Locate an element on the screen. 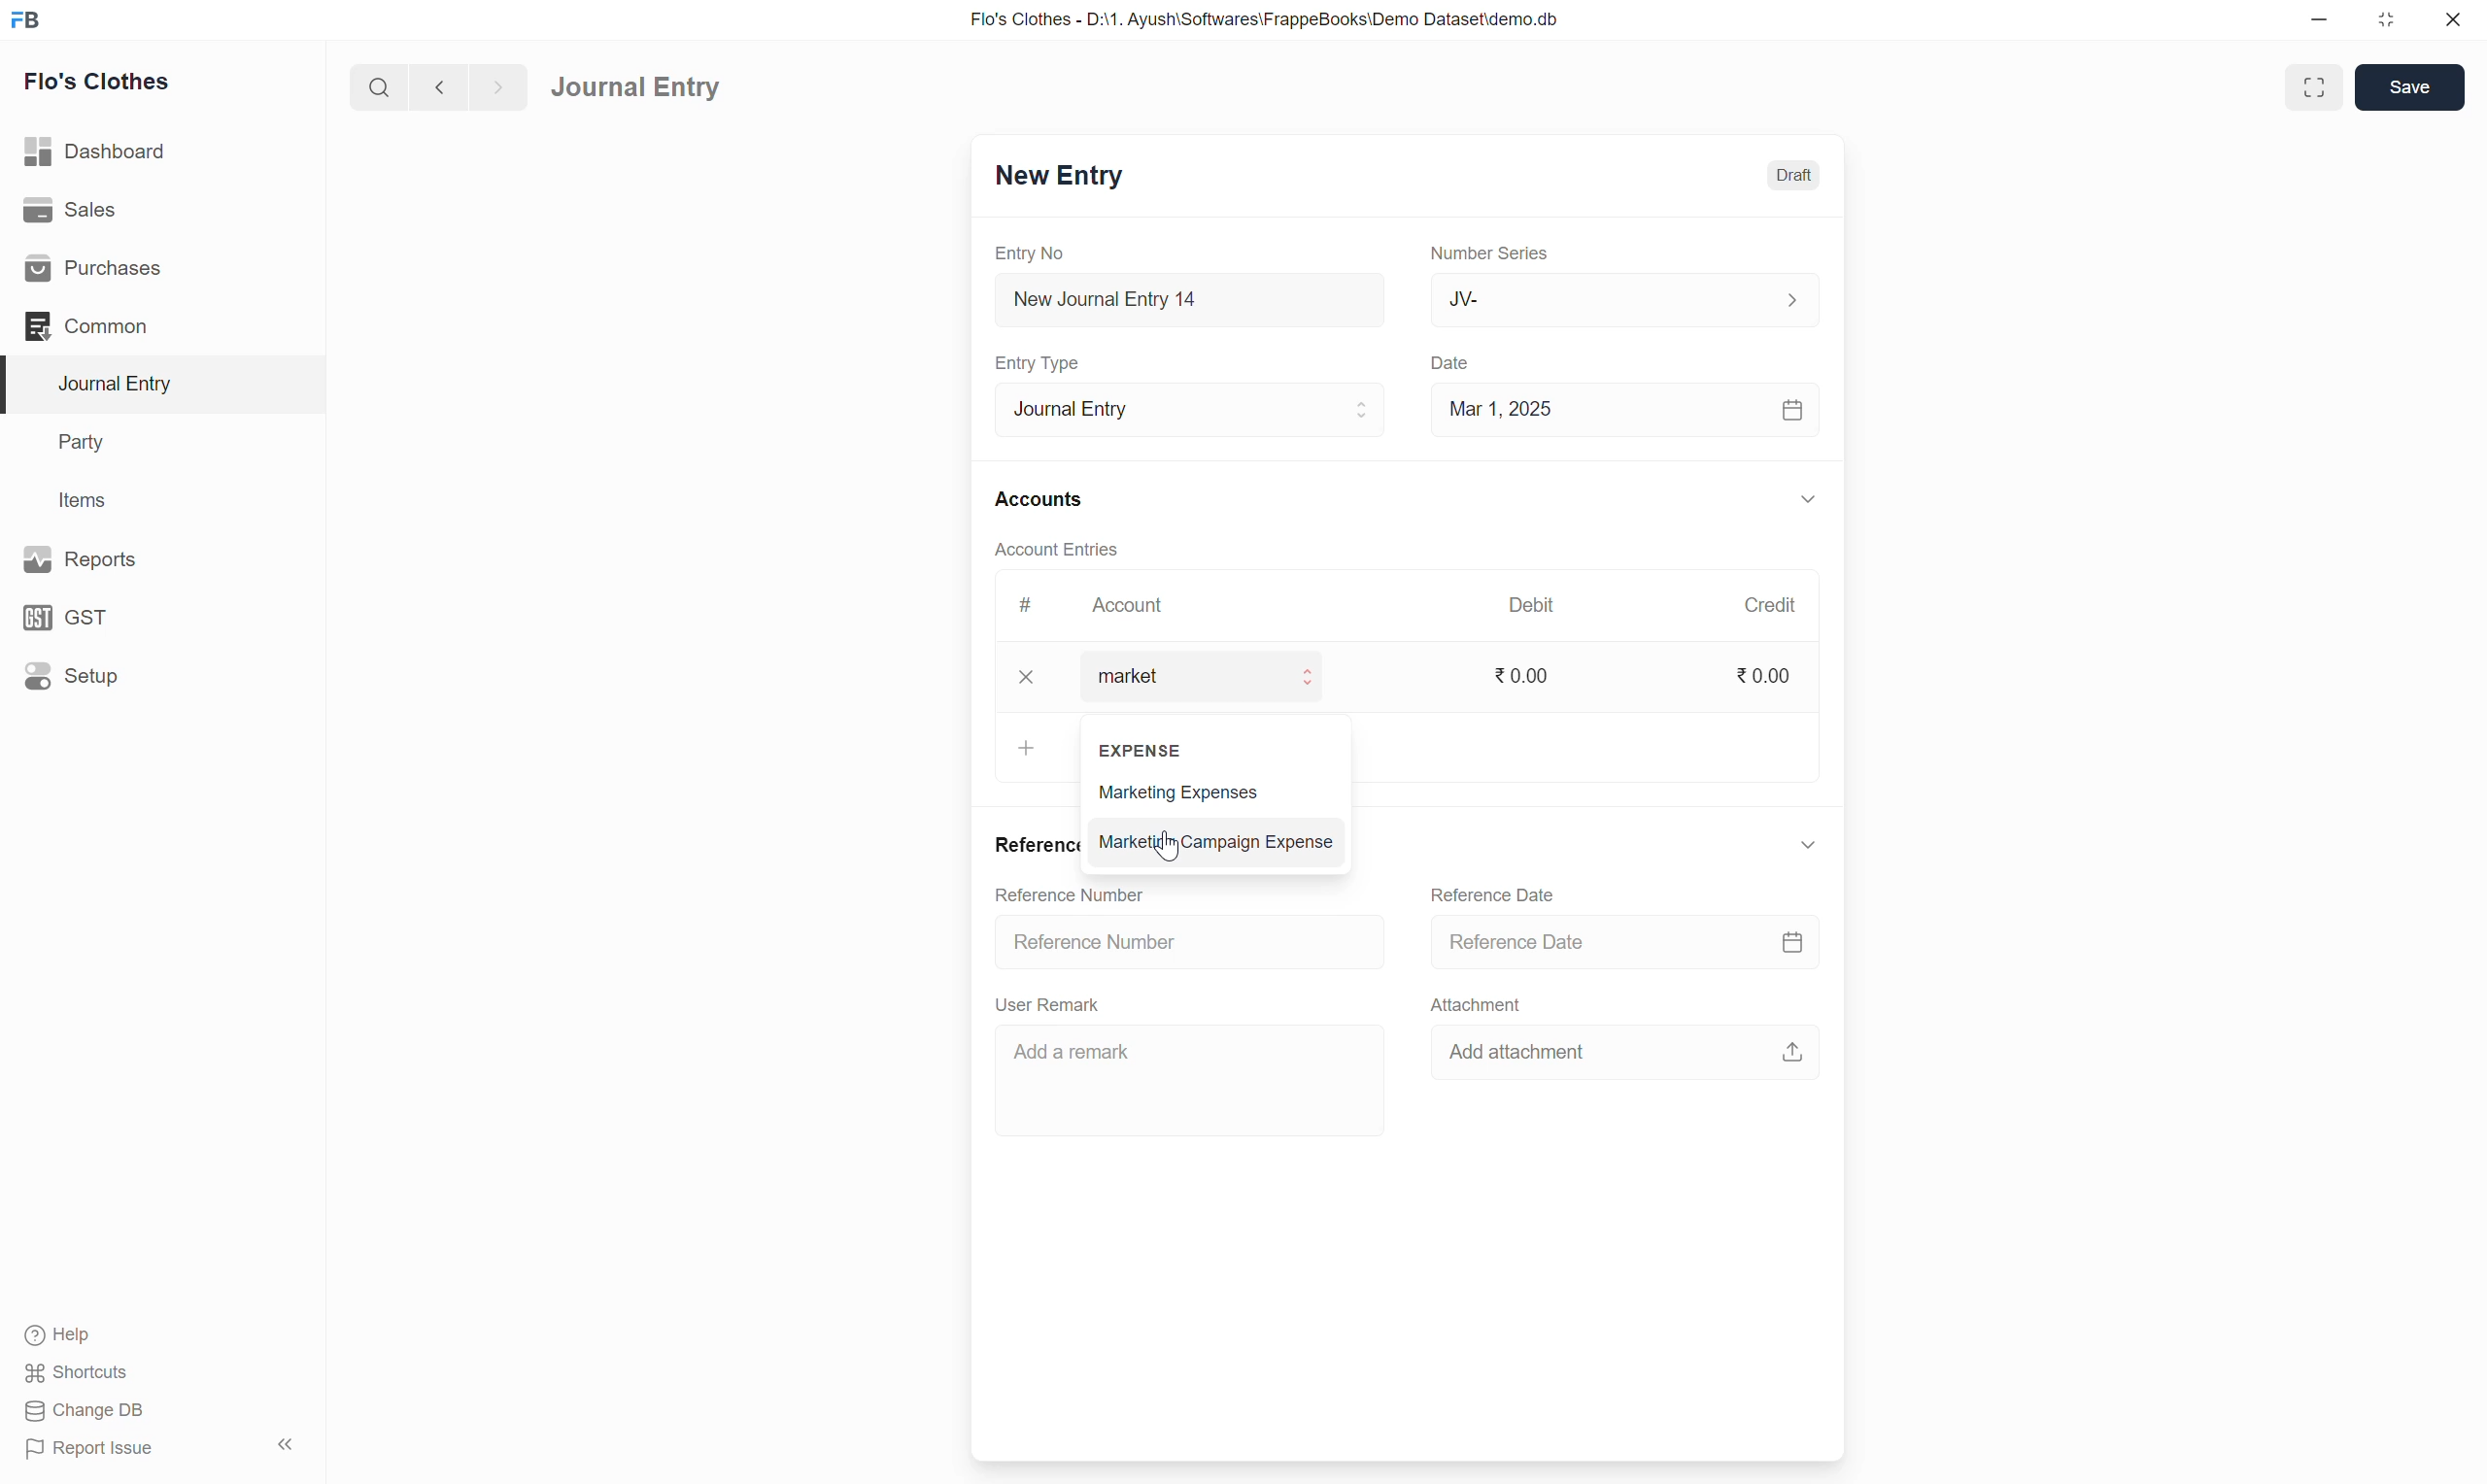  Change DB is located at coordinates (84, 1410).